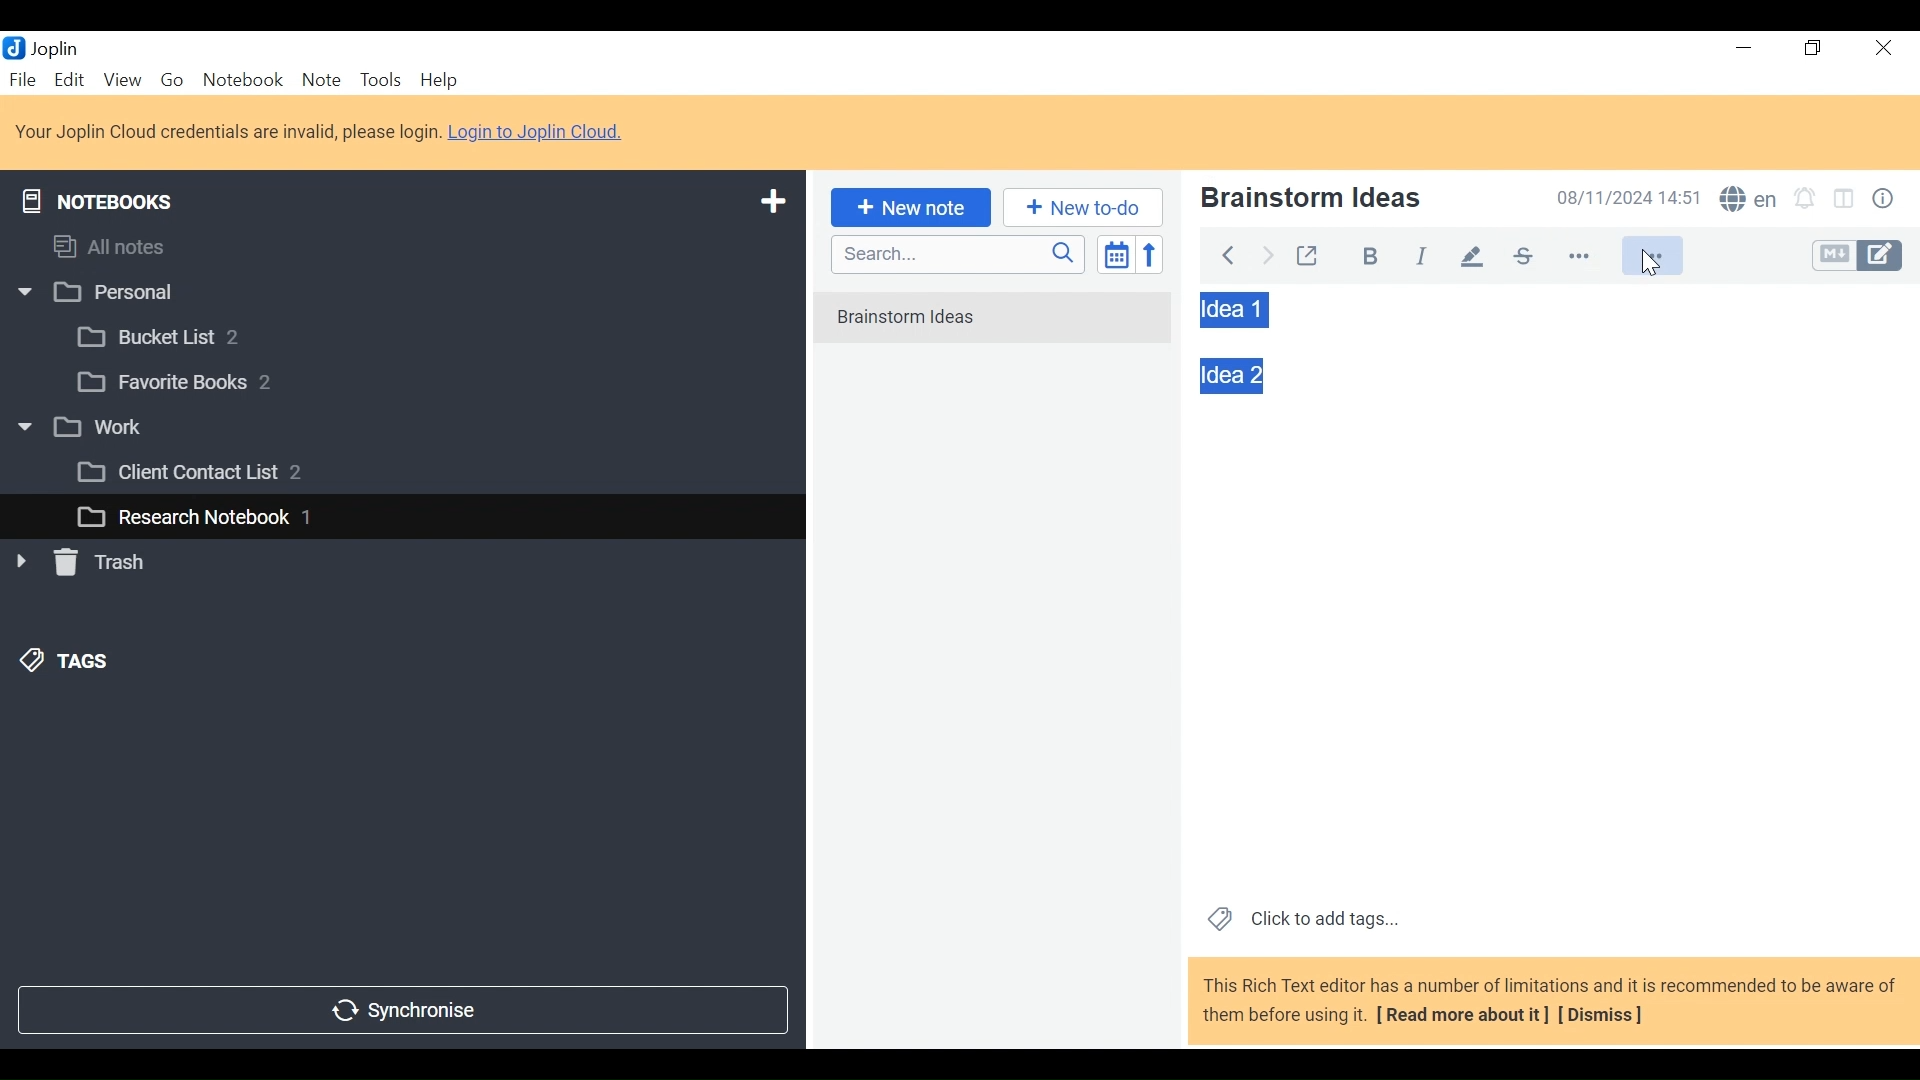  I want to click on Edit, so click(71, 79).